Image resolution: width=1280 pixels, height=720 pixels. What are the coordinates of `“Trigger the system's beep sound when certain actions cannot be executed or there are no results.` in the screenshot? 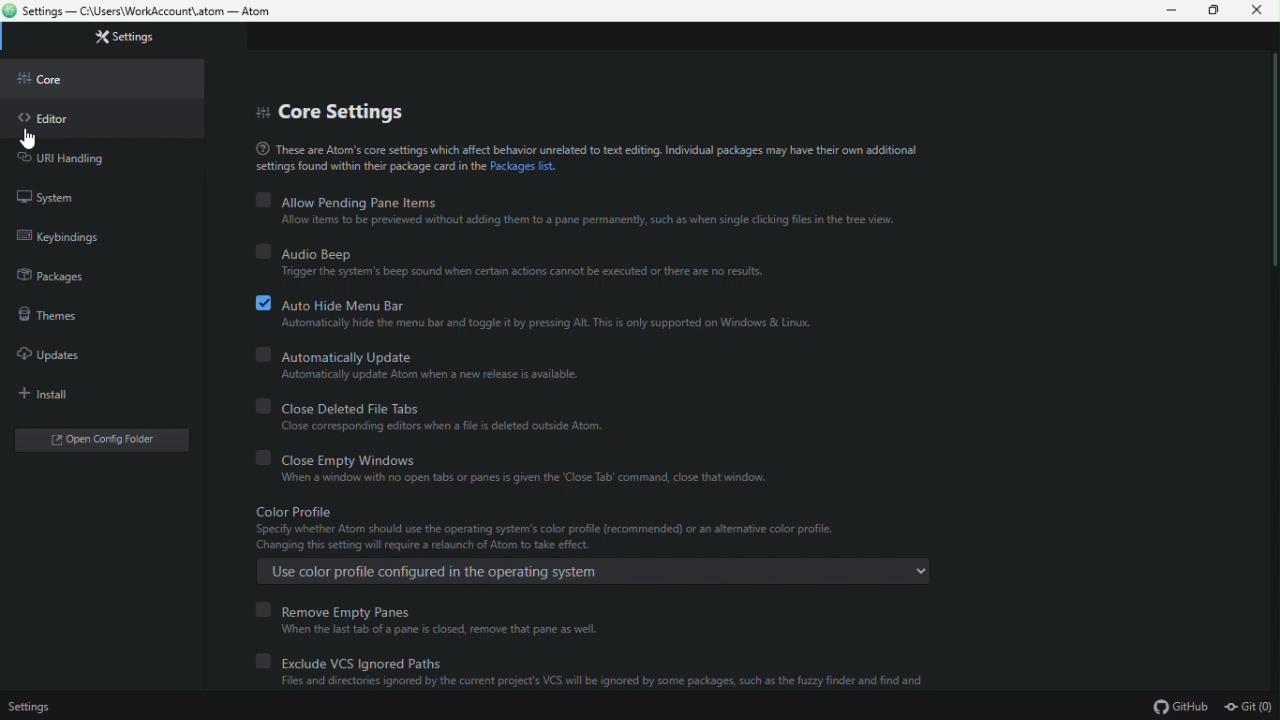 It's located at (534, 274).